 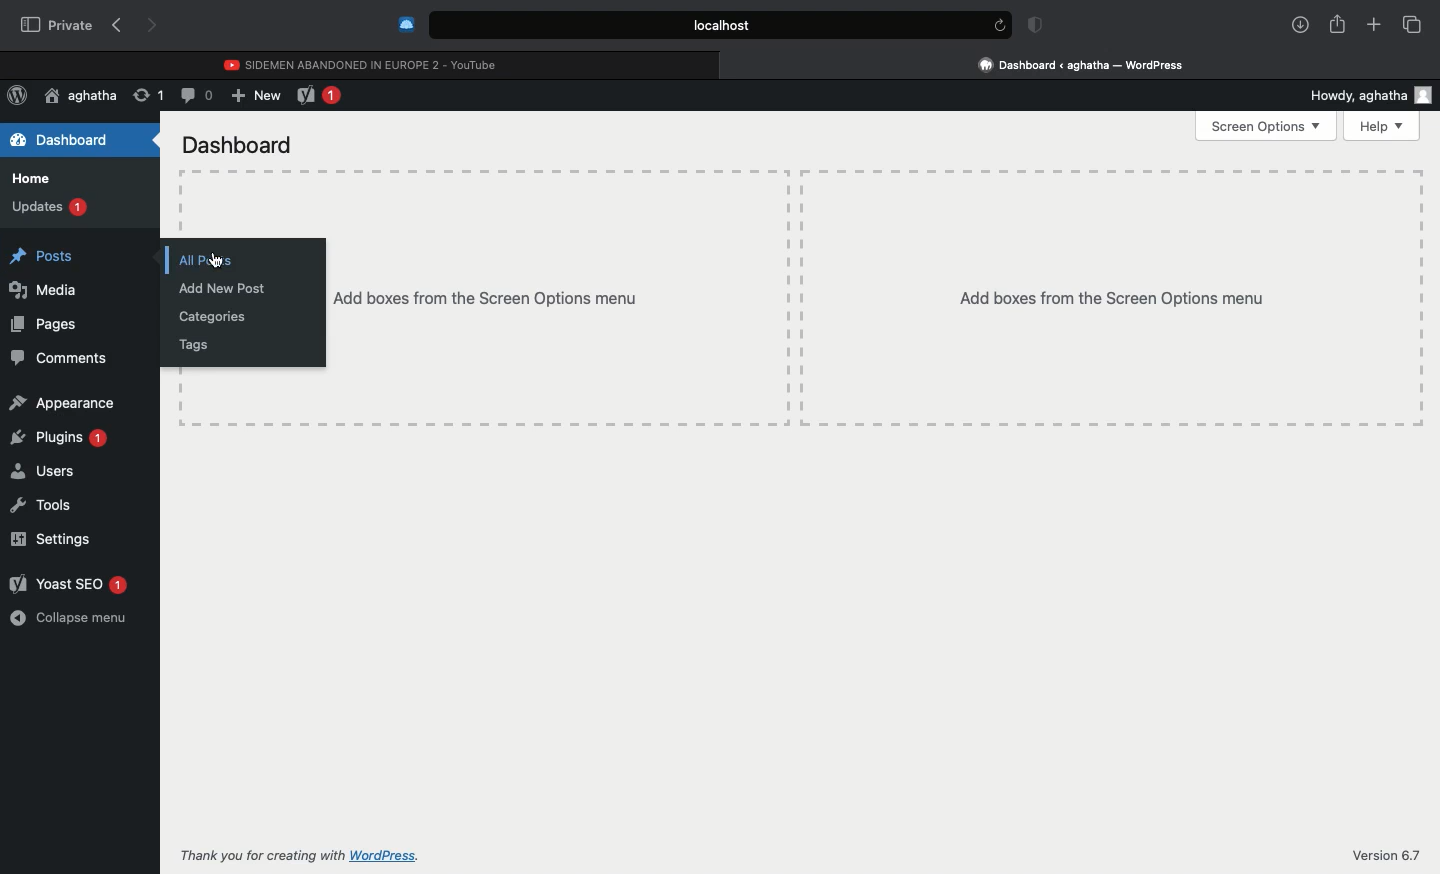 What do you see at coordinates (998, 25) in the screenshot?
I see `refresh` at bounding box center [998, 25].